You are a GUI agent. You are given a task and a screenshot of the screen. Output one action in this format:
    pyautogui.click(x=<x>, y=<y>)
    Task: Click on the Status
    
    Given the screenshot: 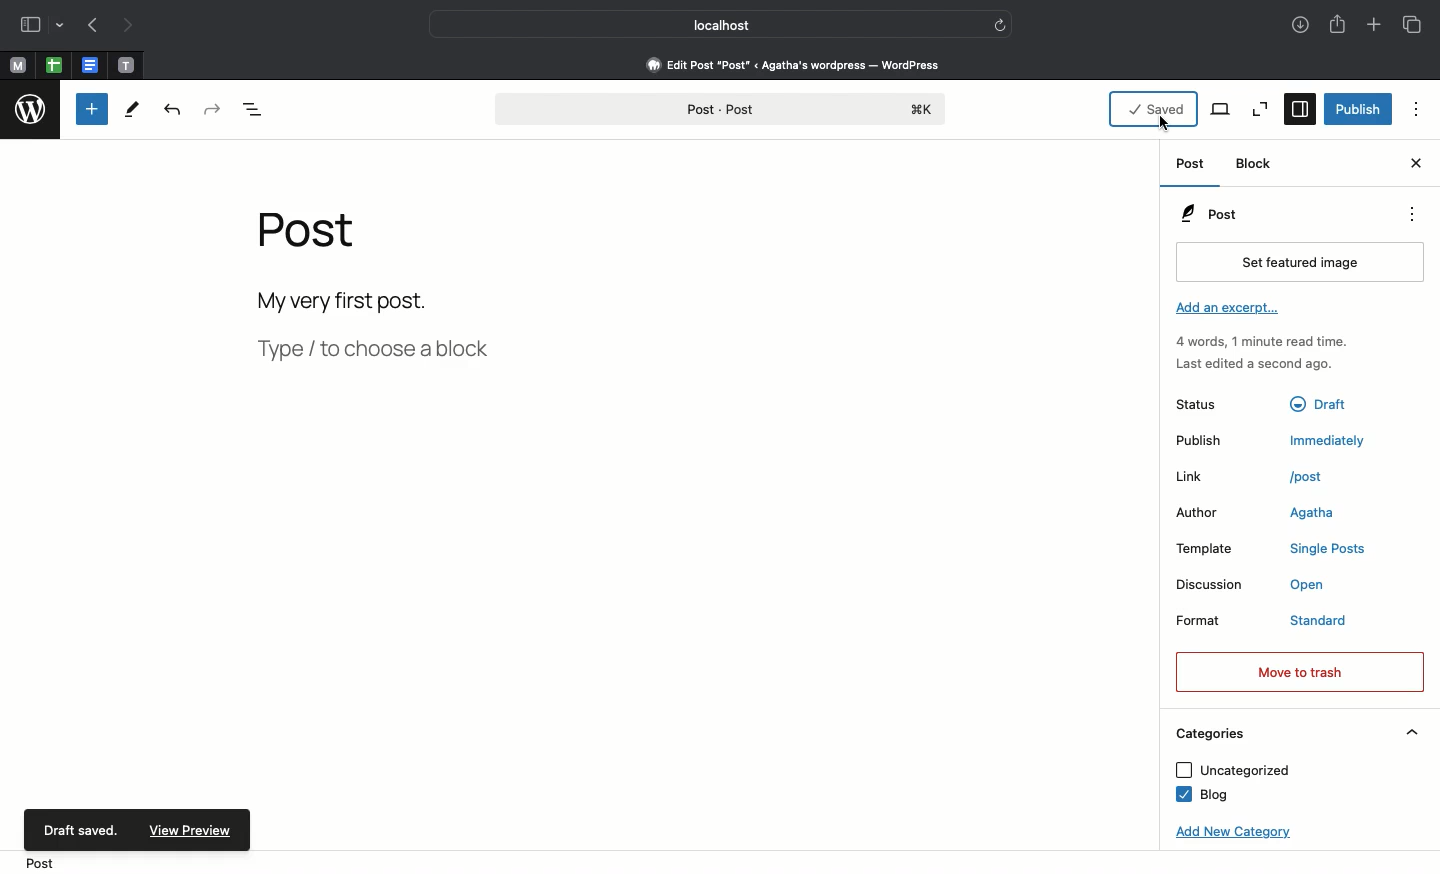 What is the action you would take?
    pyautogui.click(x=1213, y=403)
    